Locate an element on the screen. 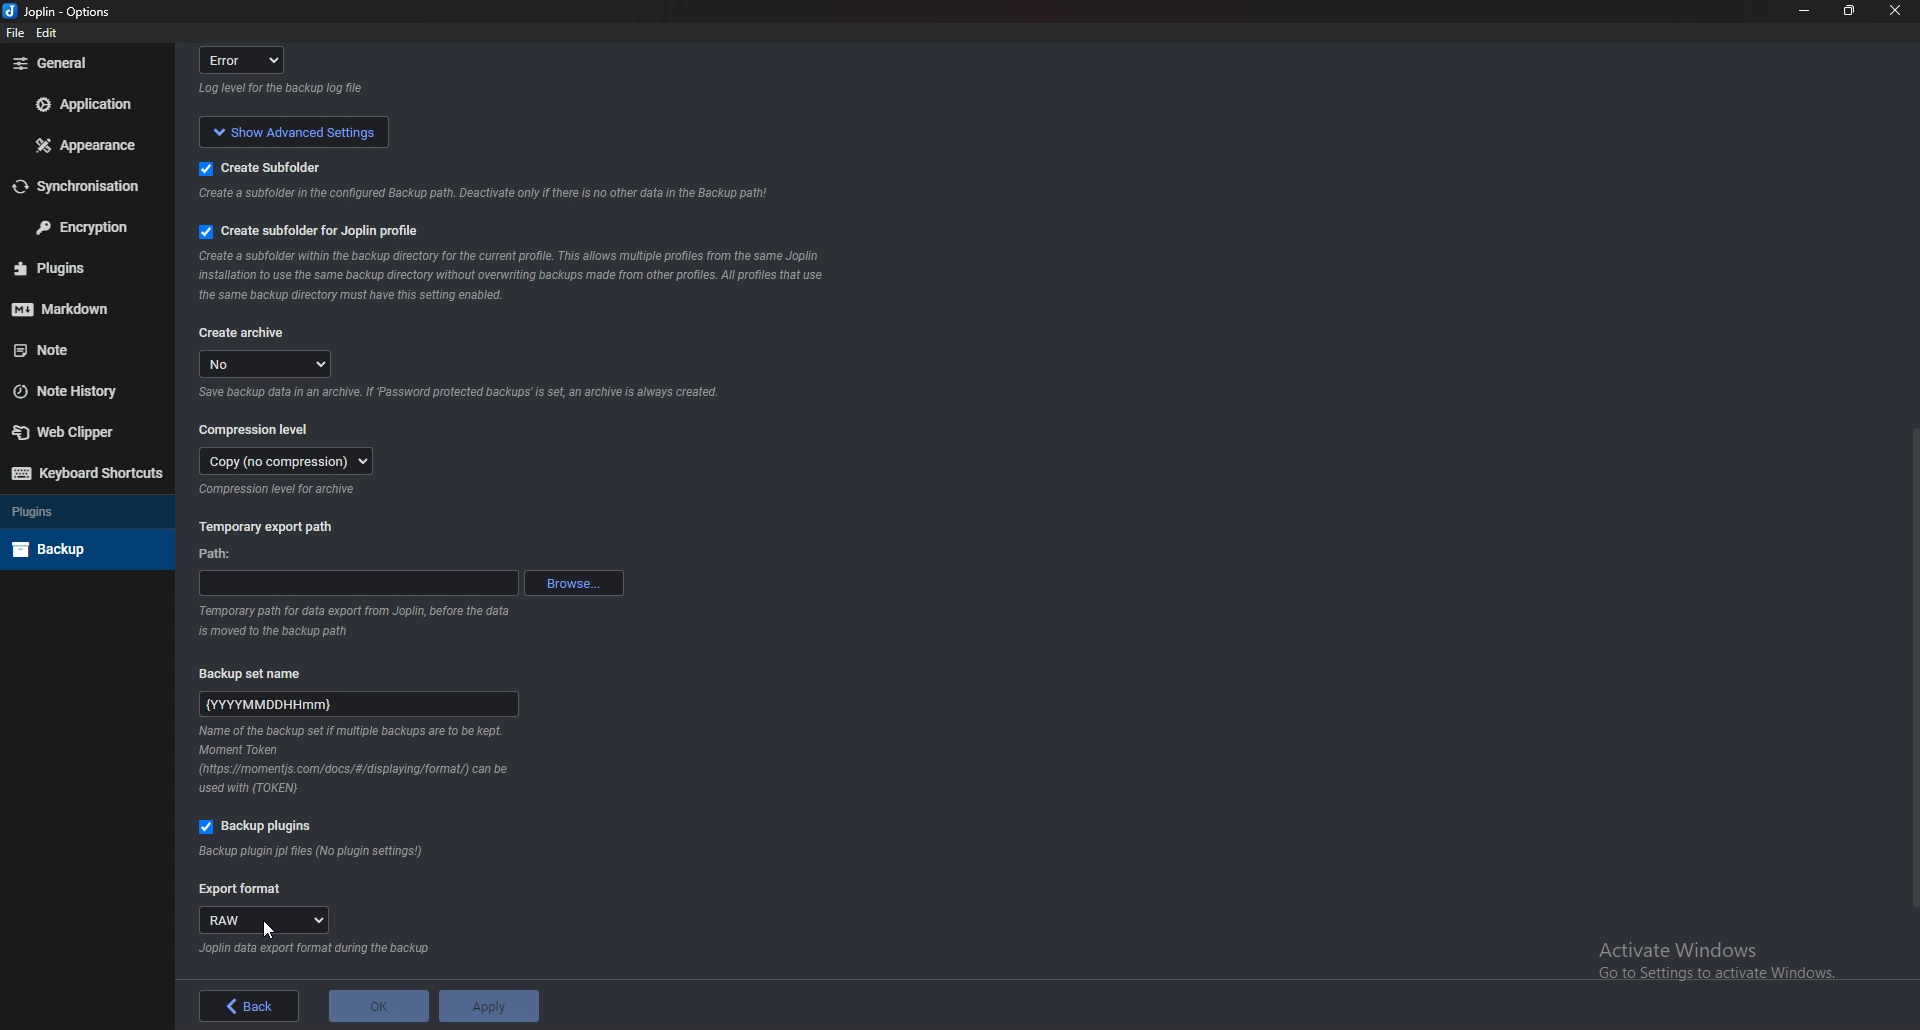 Image resolution: width=1920 pixels, height=1030 pixels. Info is located at coordinates (510, 277).